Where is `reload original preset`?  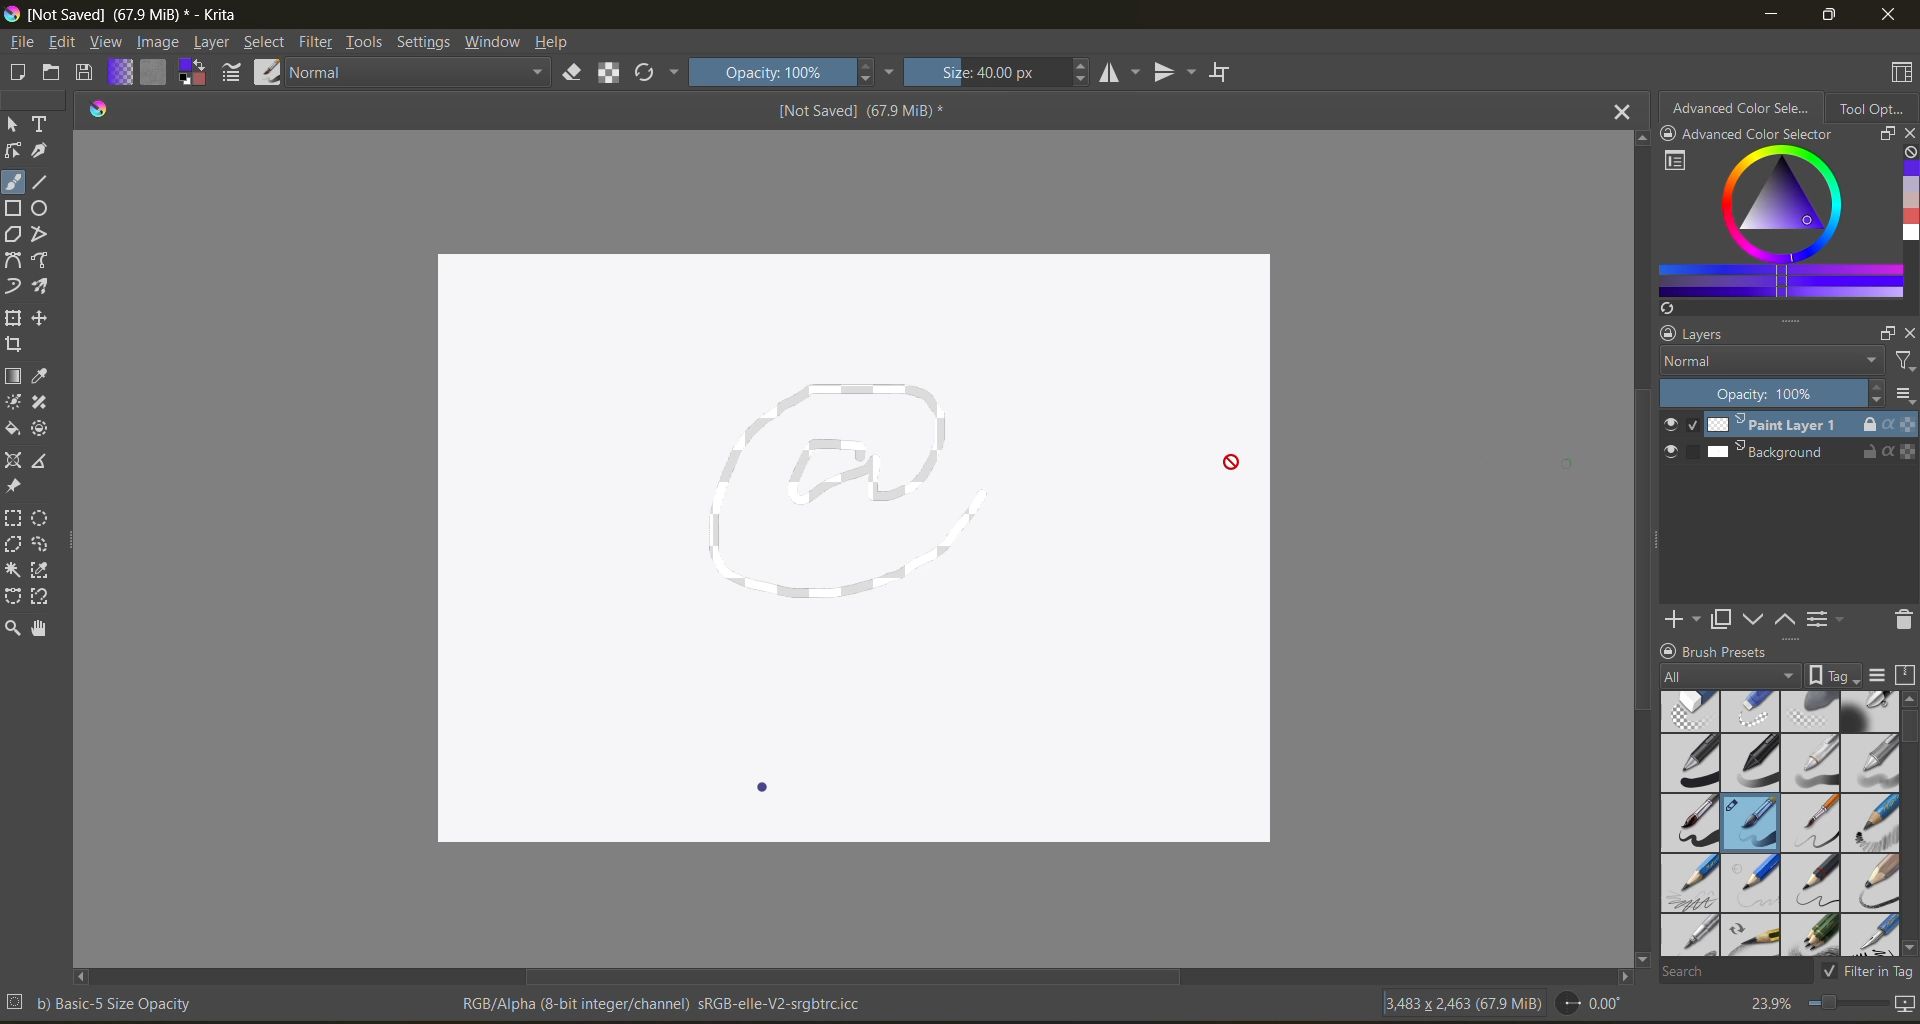
reload original preset is located at coordinates (647, 73).